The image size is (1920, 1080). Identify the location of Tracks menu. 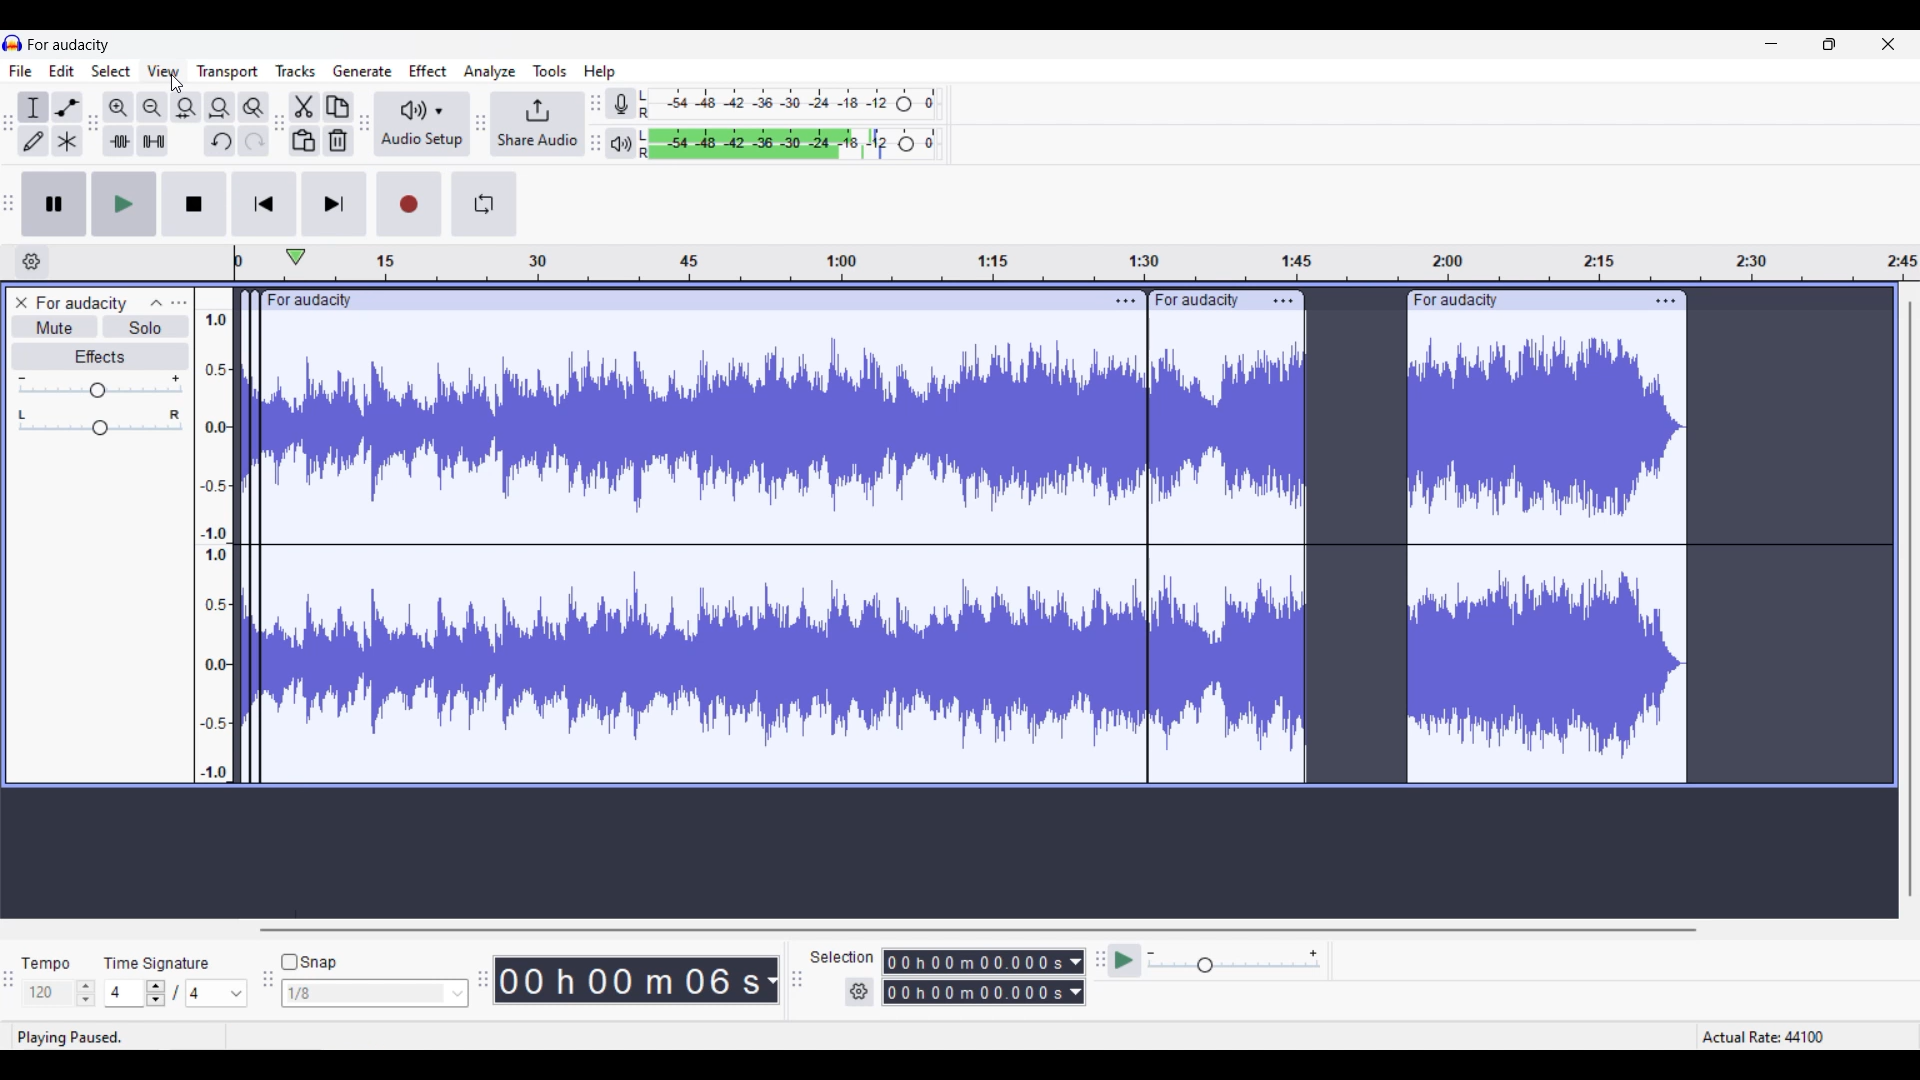
(295, 72).